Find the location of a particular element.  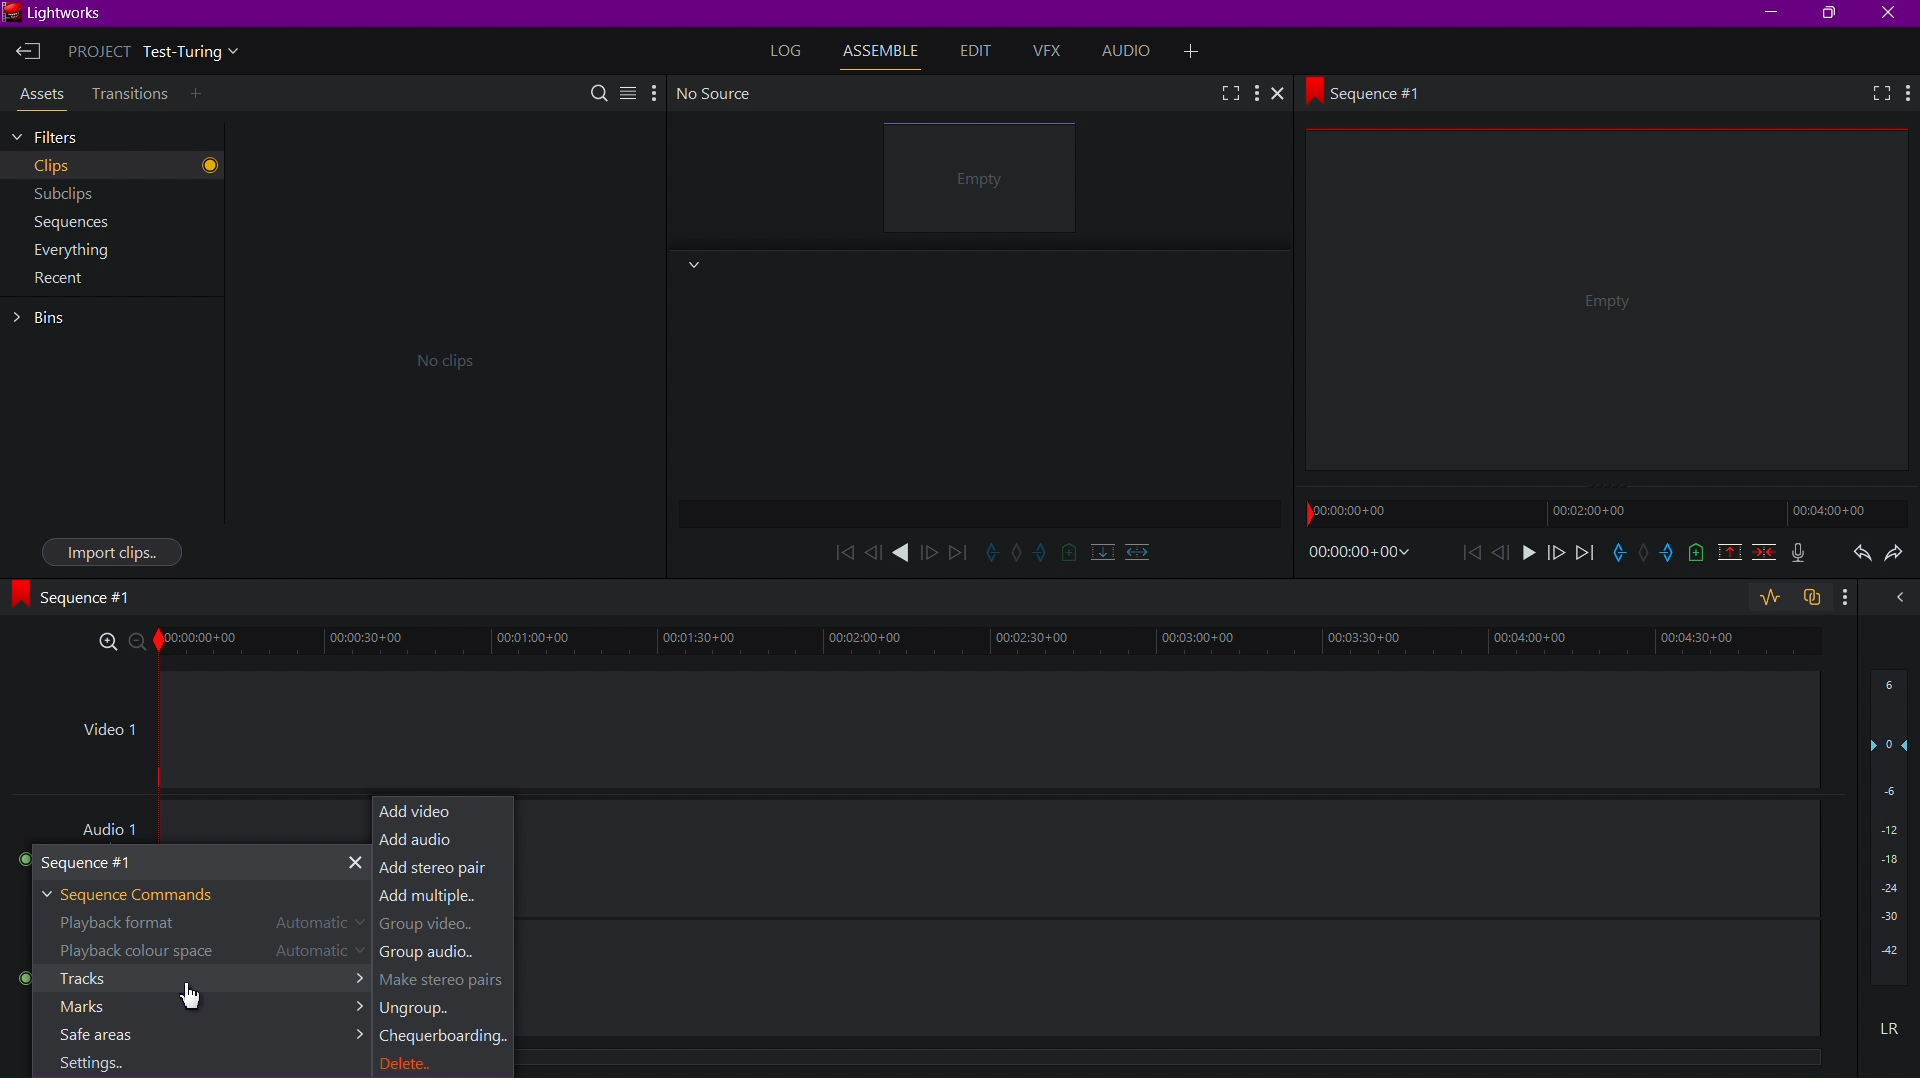

Video 1 is located at coordinates (106, 735).